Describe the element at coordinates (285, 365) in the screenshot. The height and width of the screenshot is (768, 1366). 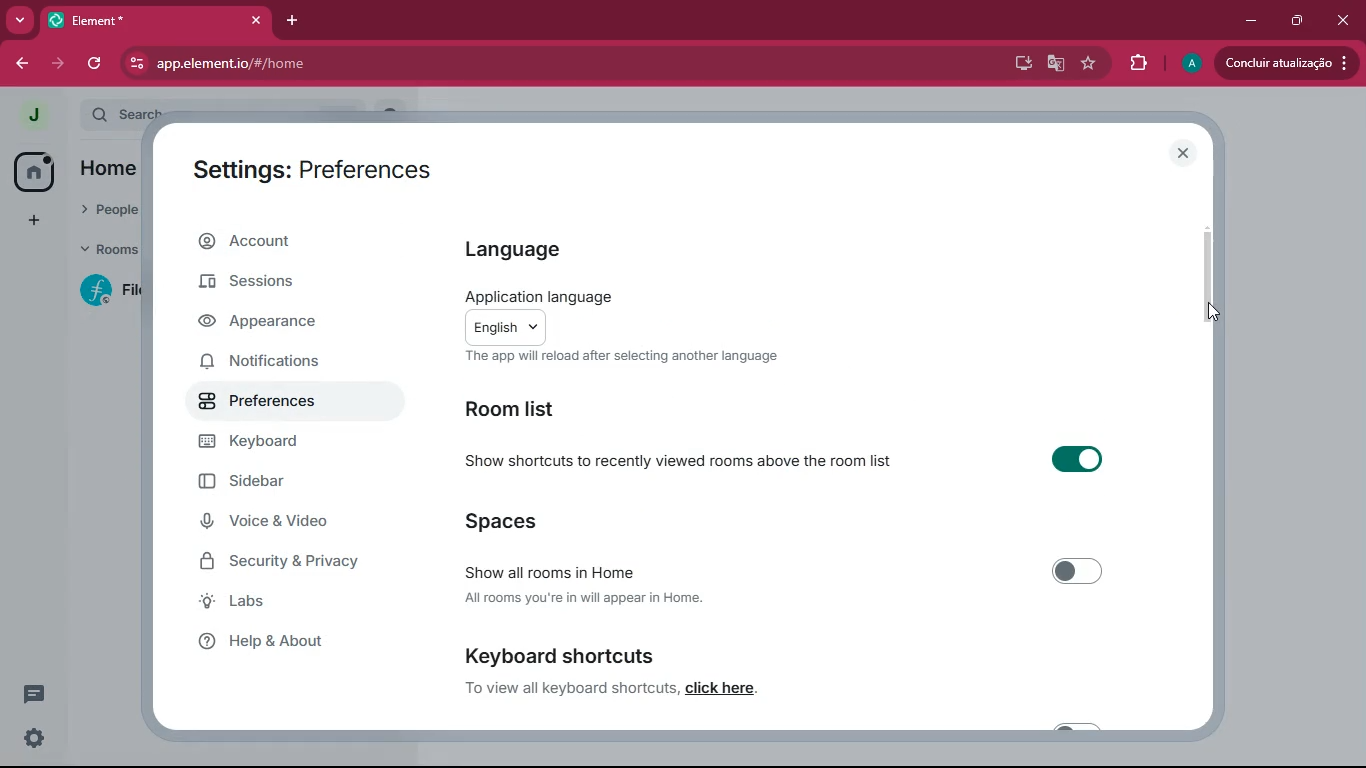
I see `notifications` at that location.